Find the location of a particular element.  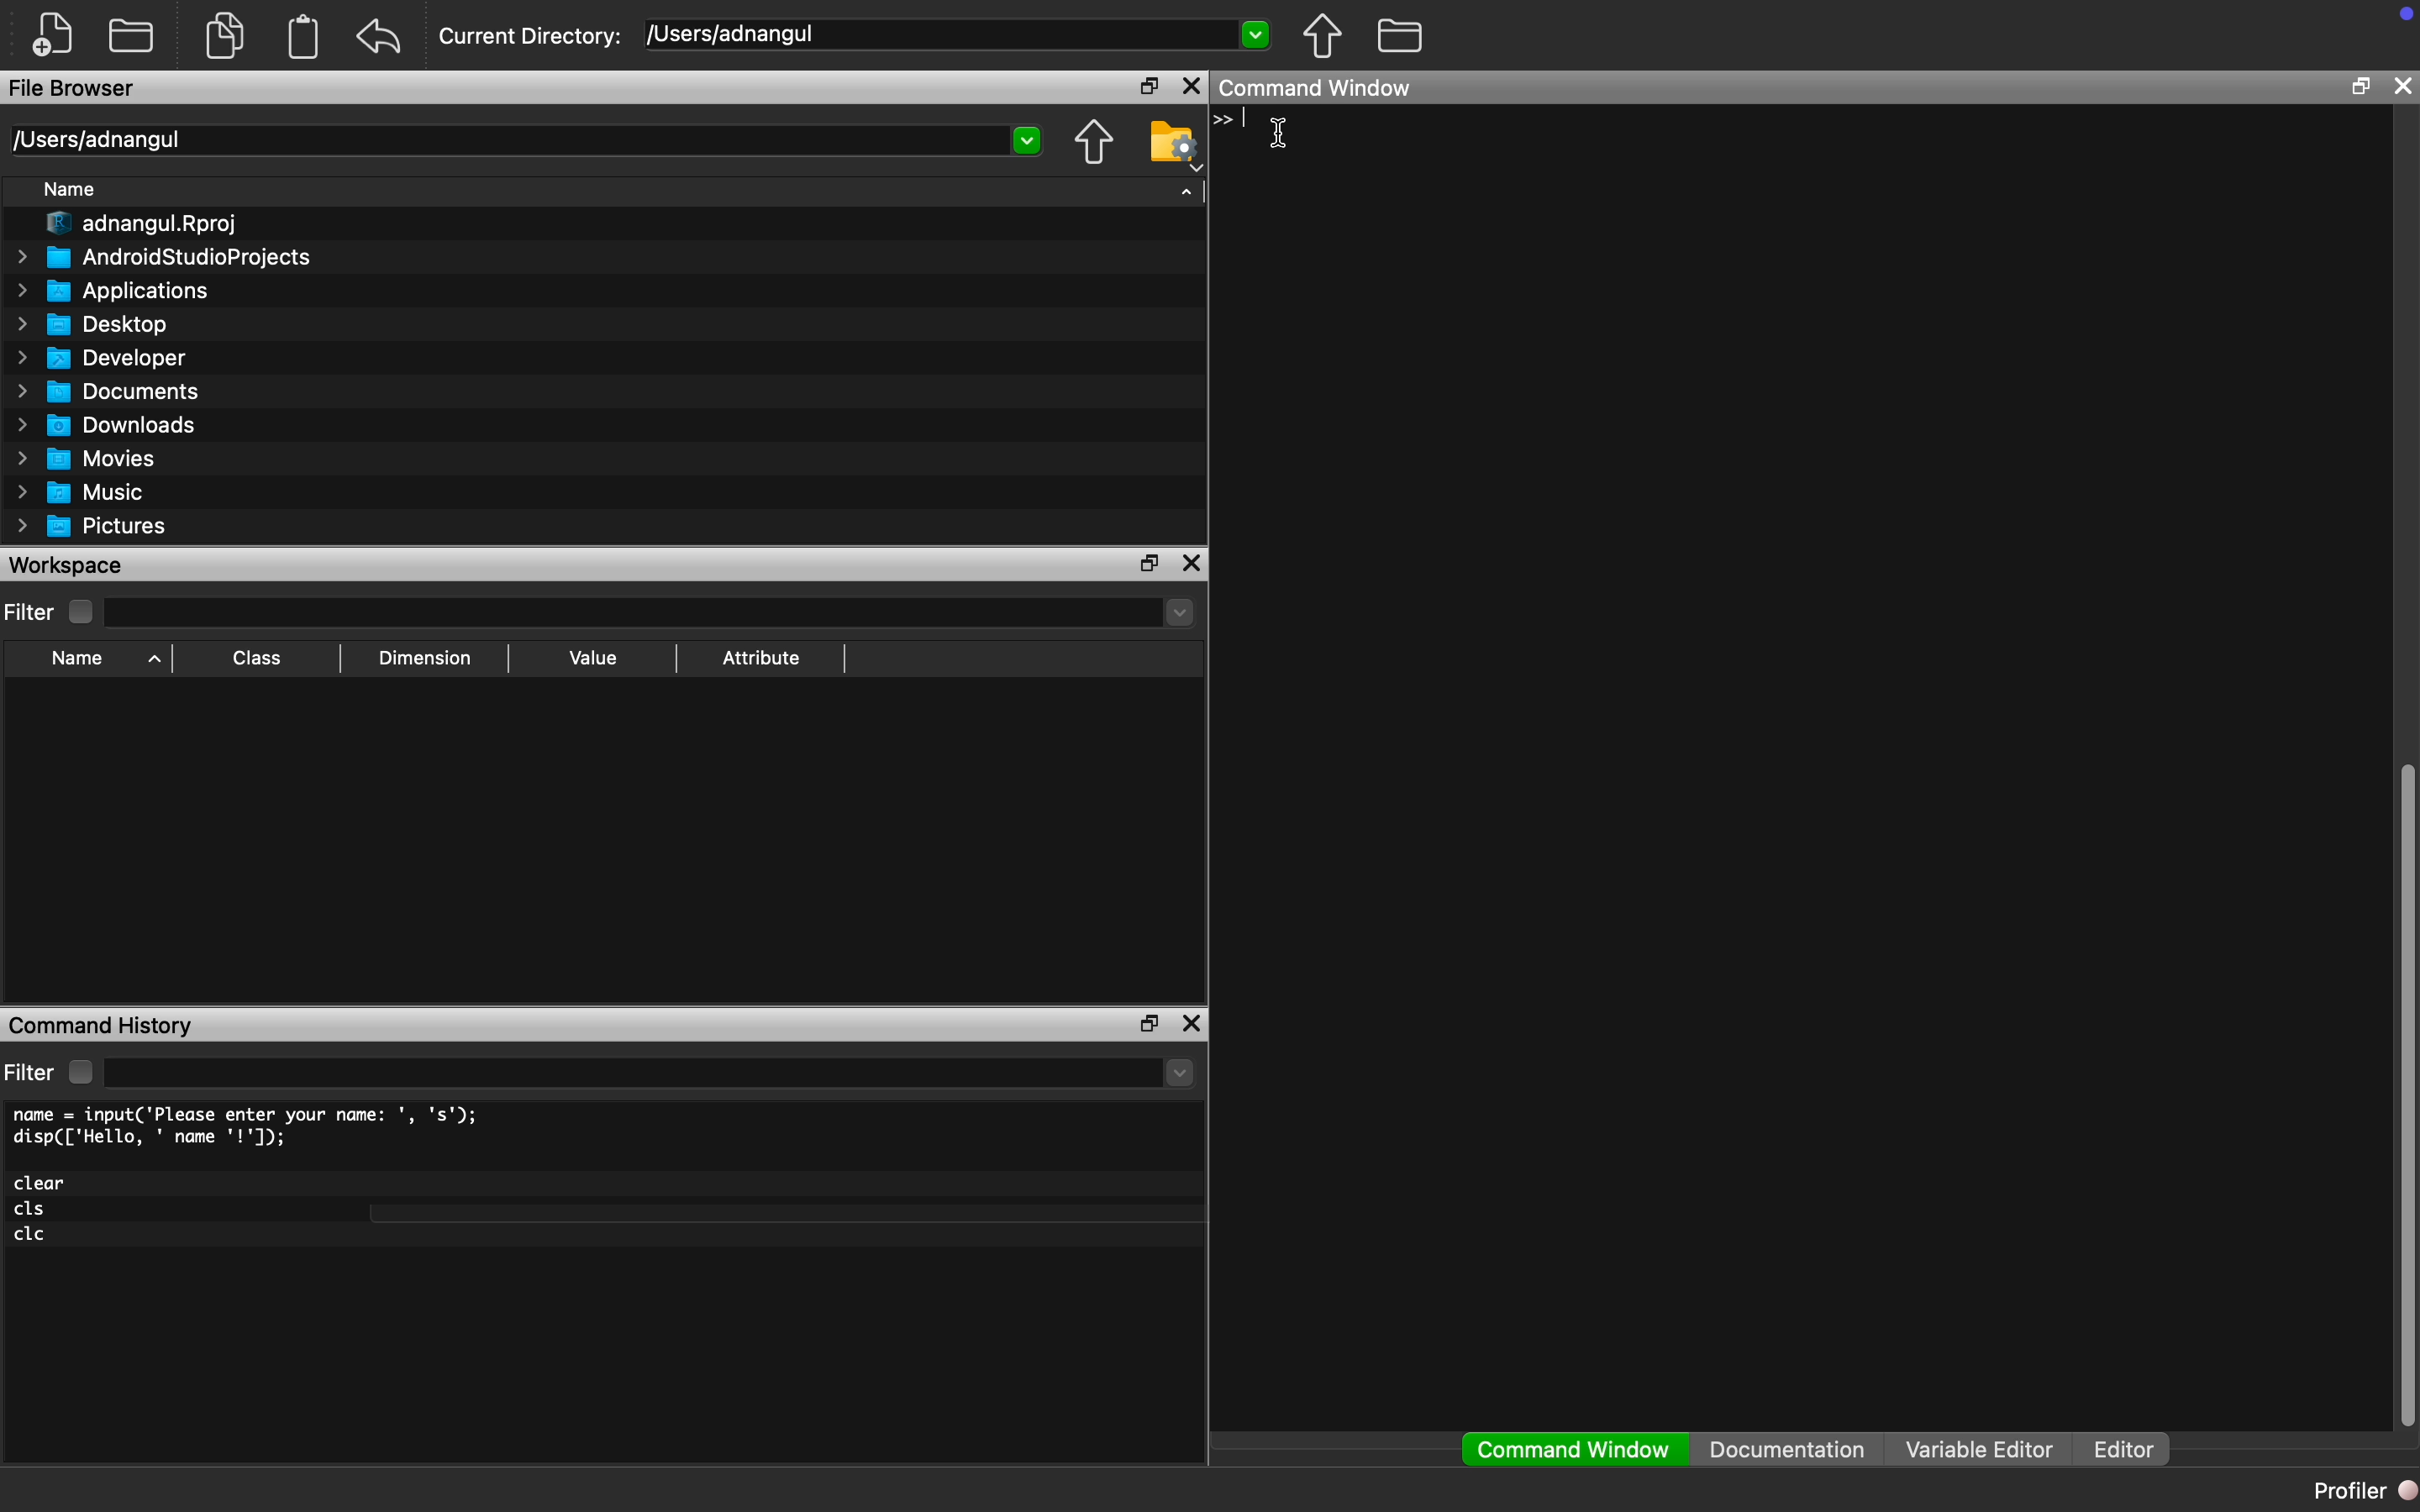

Previous file is located at coordinates (1094, 142).